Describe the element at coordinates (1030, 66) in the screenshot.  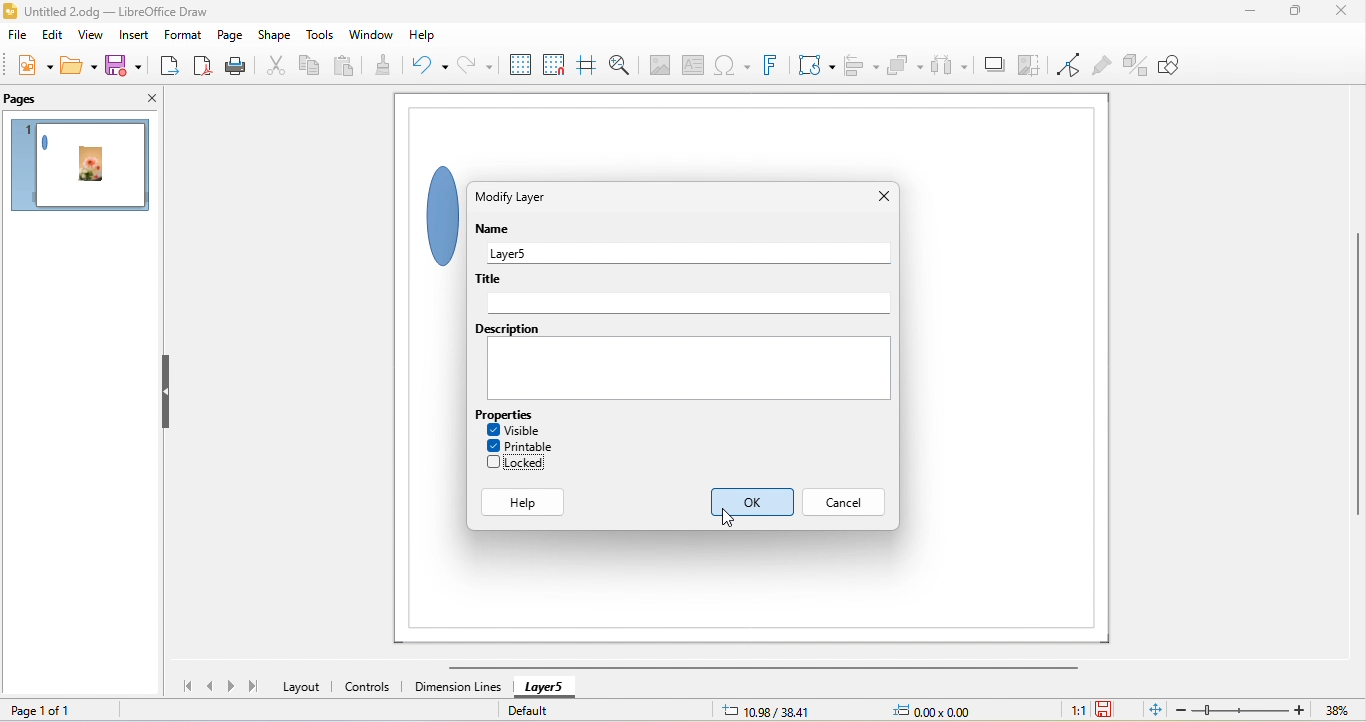
I see `crop image` at that location.